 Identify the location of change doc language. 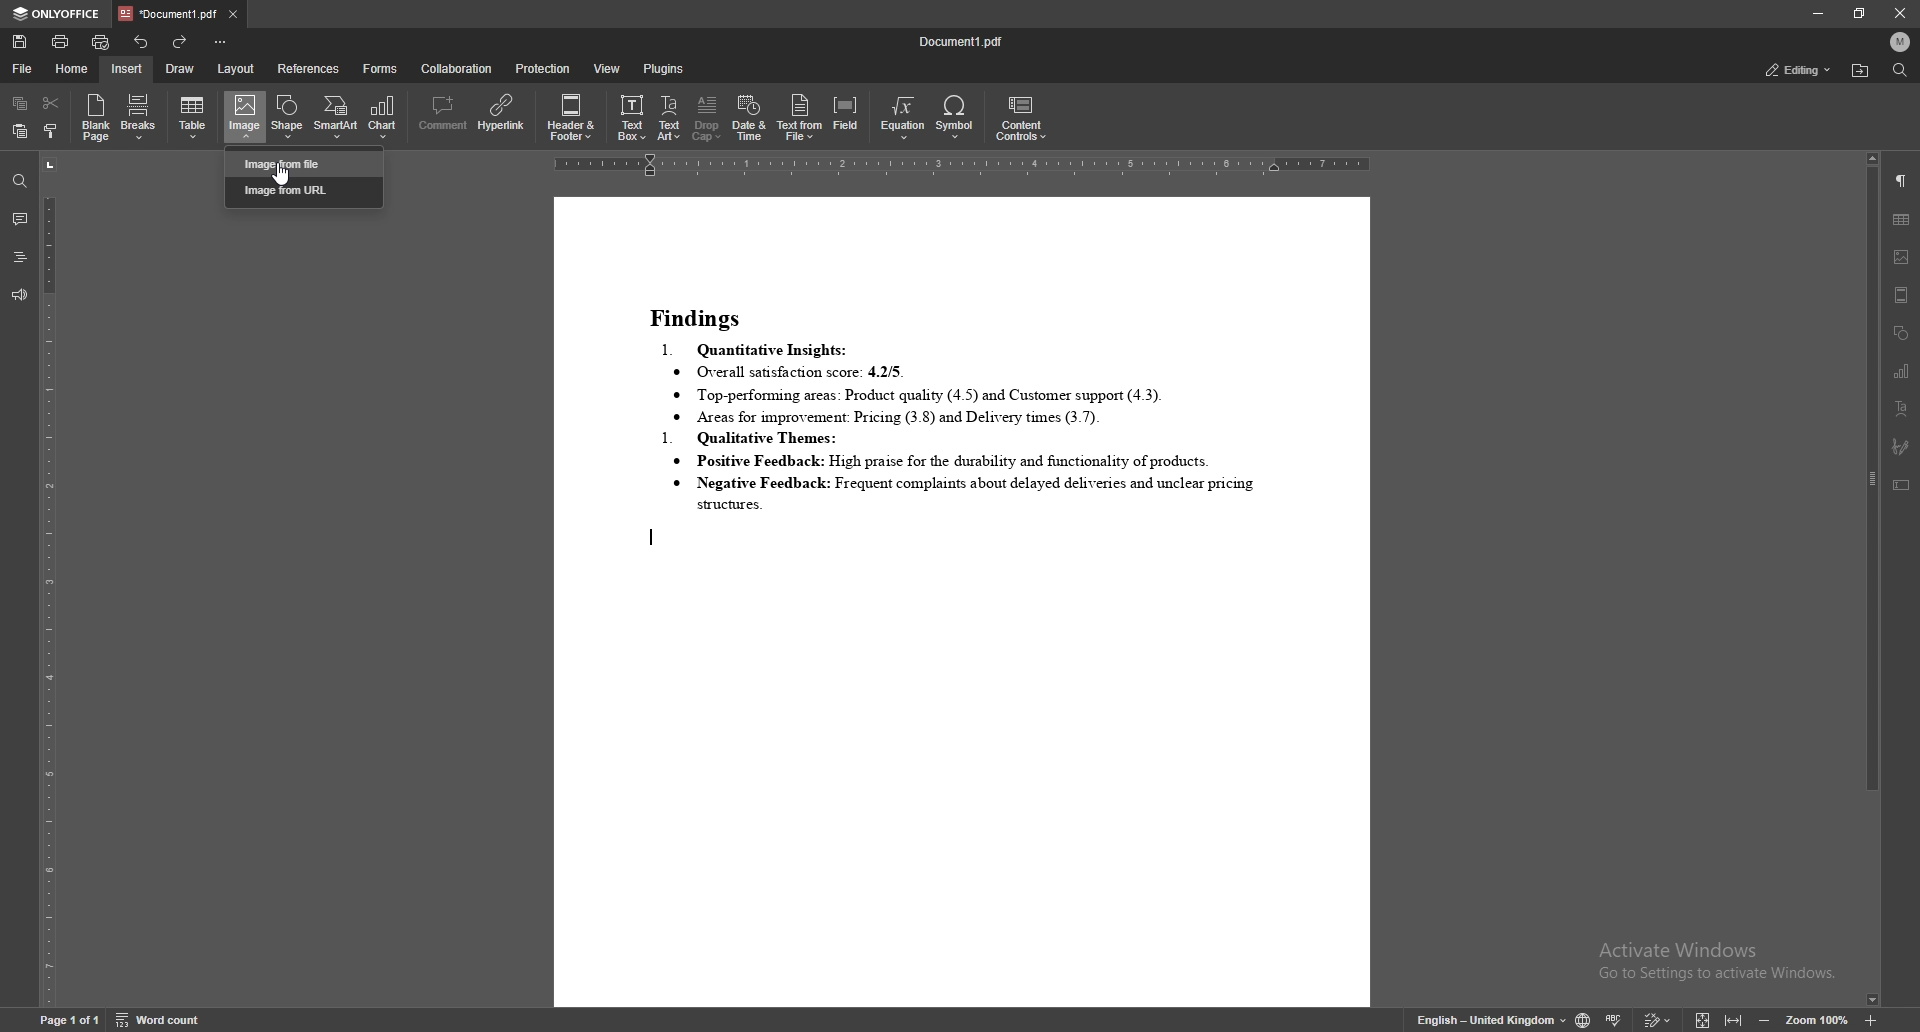
(1582, 1020).